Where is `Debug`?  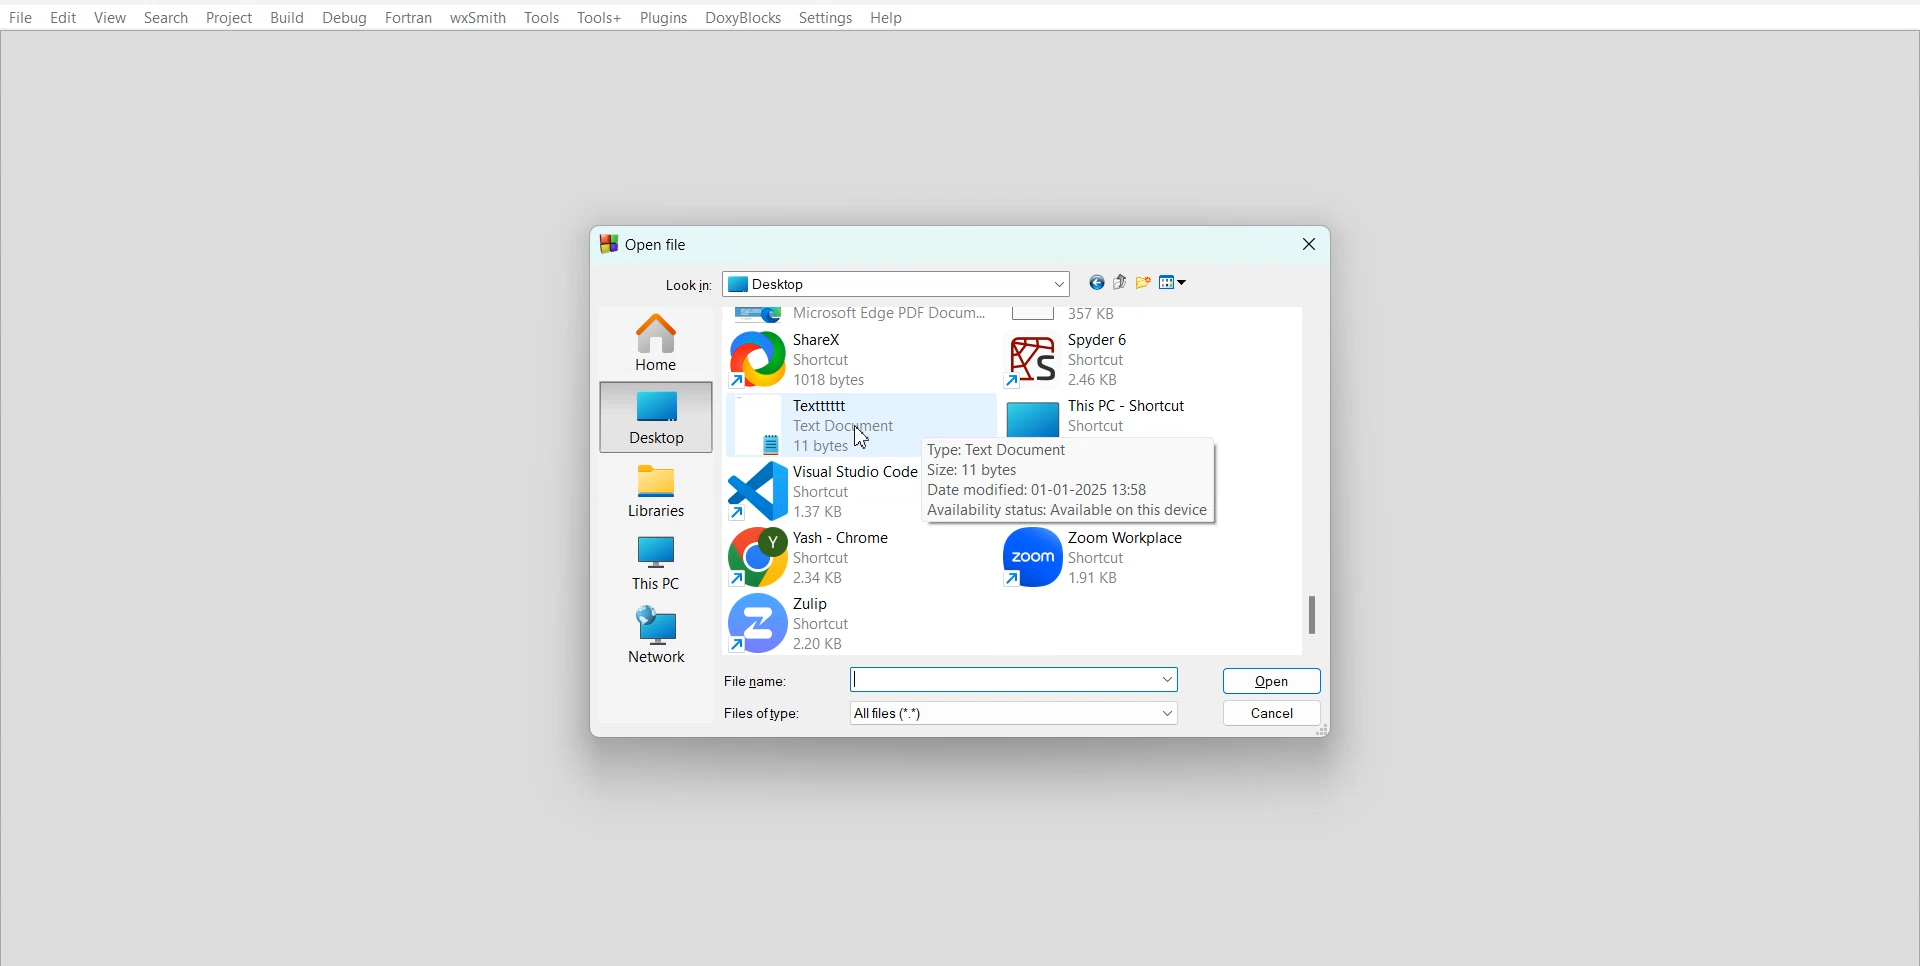 Debug is located at coordinates (344, 19).